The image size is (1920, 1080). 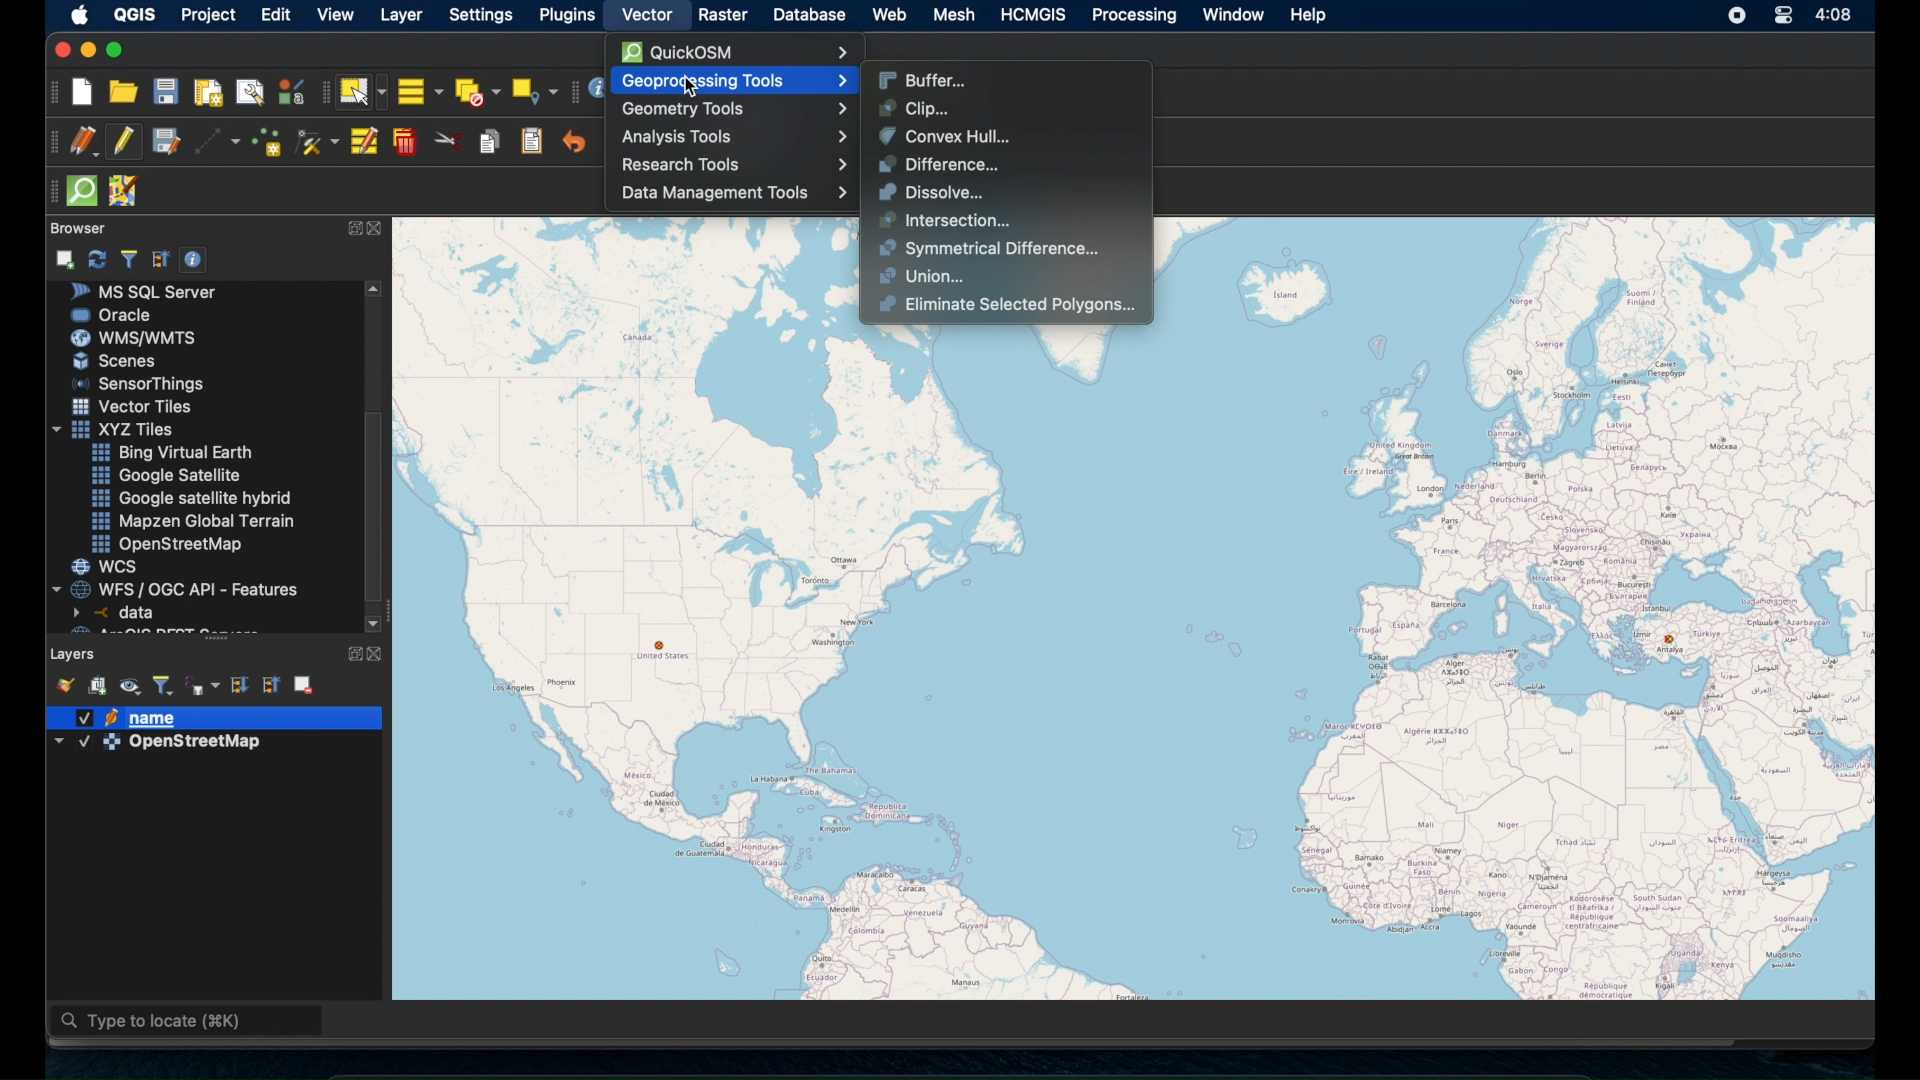 I want to click on save edits, so click(x=167, y=142).